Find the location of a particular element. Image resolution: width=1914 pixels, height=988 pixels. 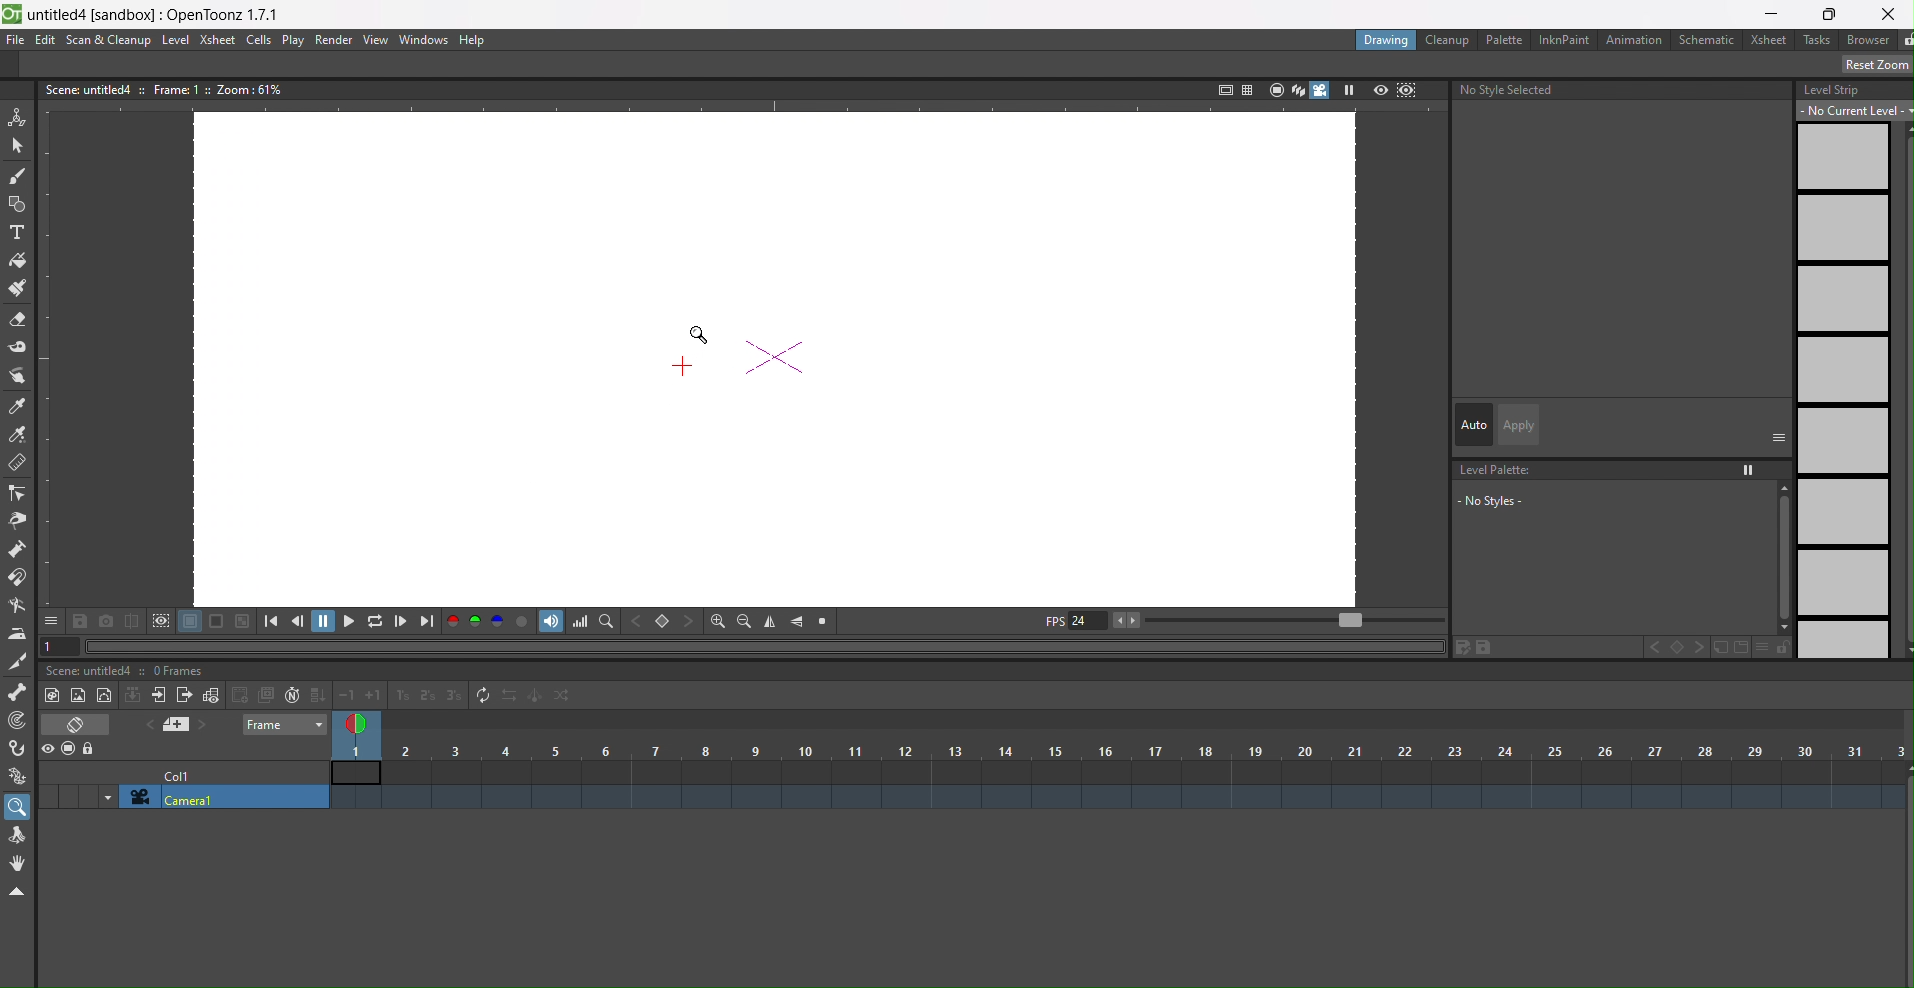

file name is located at coordinates (156, 12).